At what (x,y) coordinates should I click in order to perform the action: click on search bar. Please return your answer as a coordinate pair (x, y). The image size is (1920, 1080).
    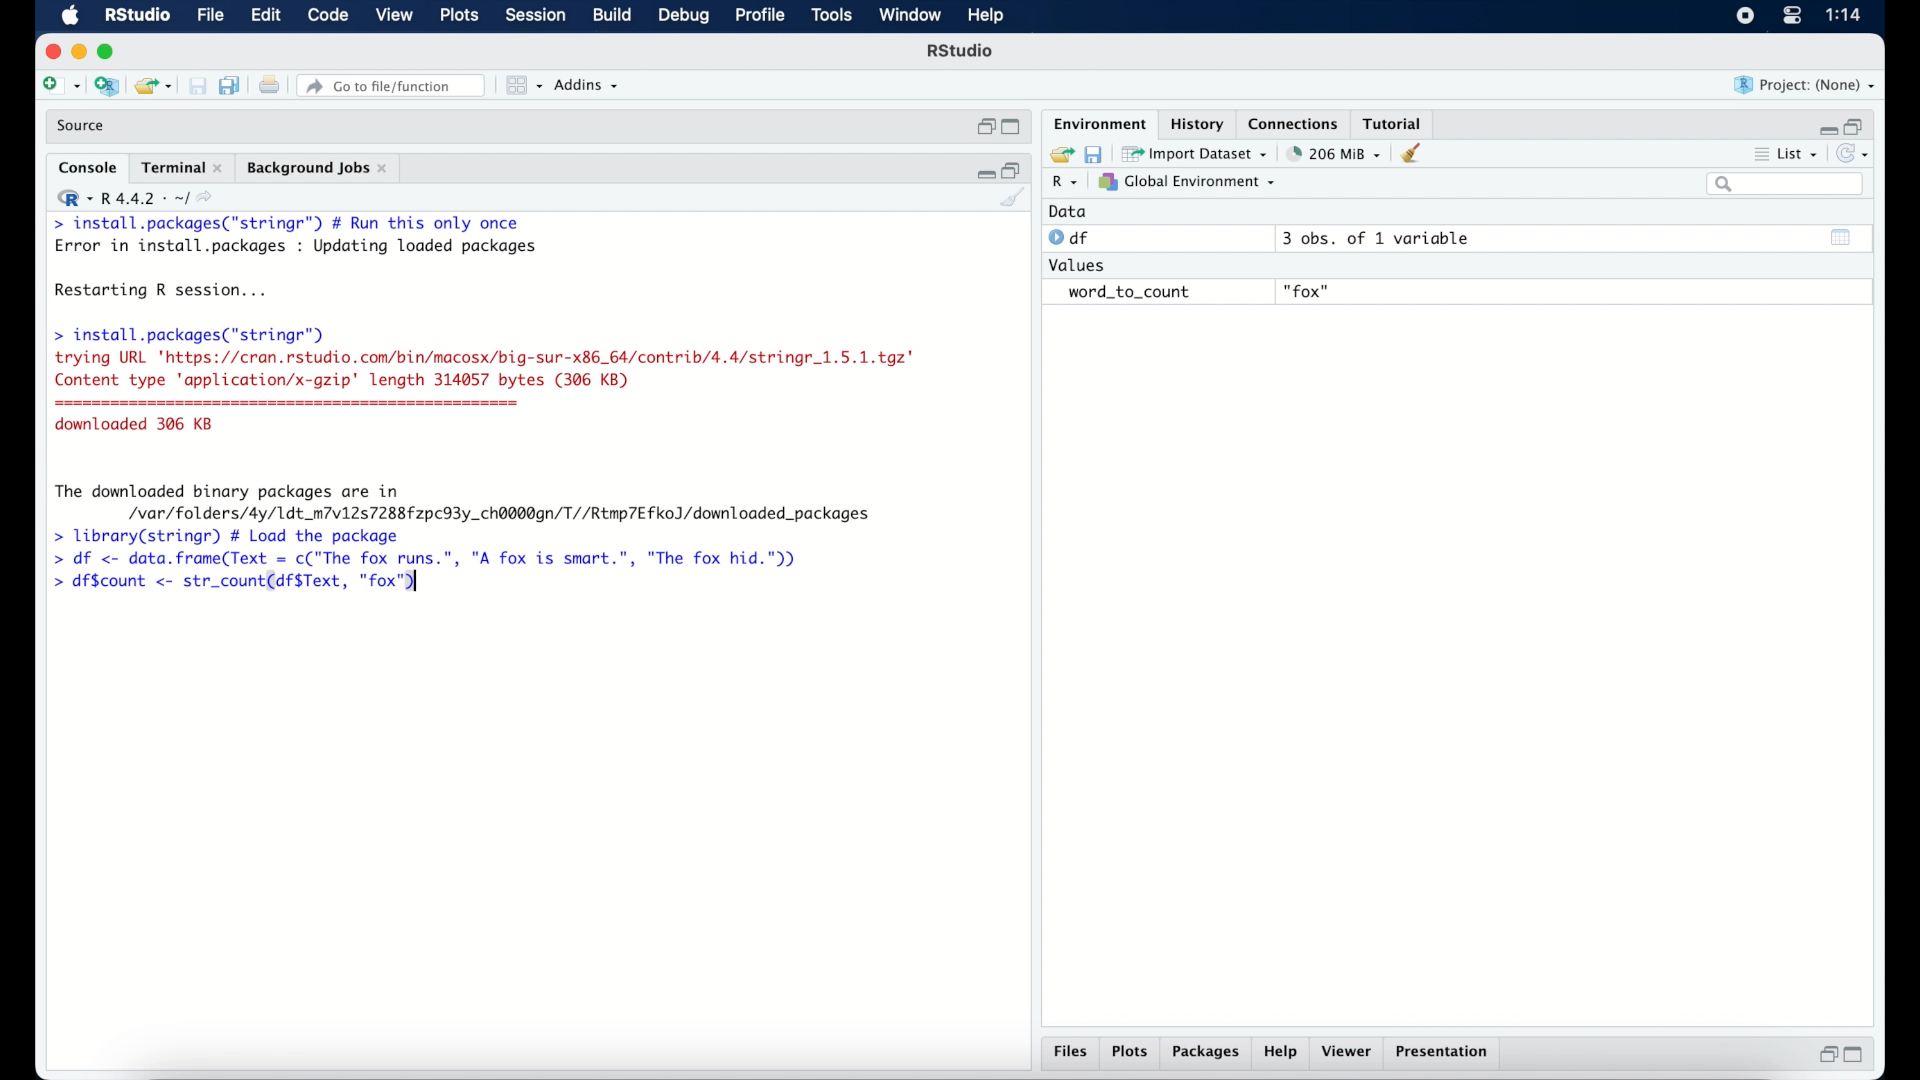
    Looking at the image, I should click on (1788, 184).